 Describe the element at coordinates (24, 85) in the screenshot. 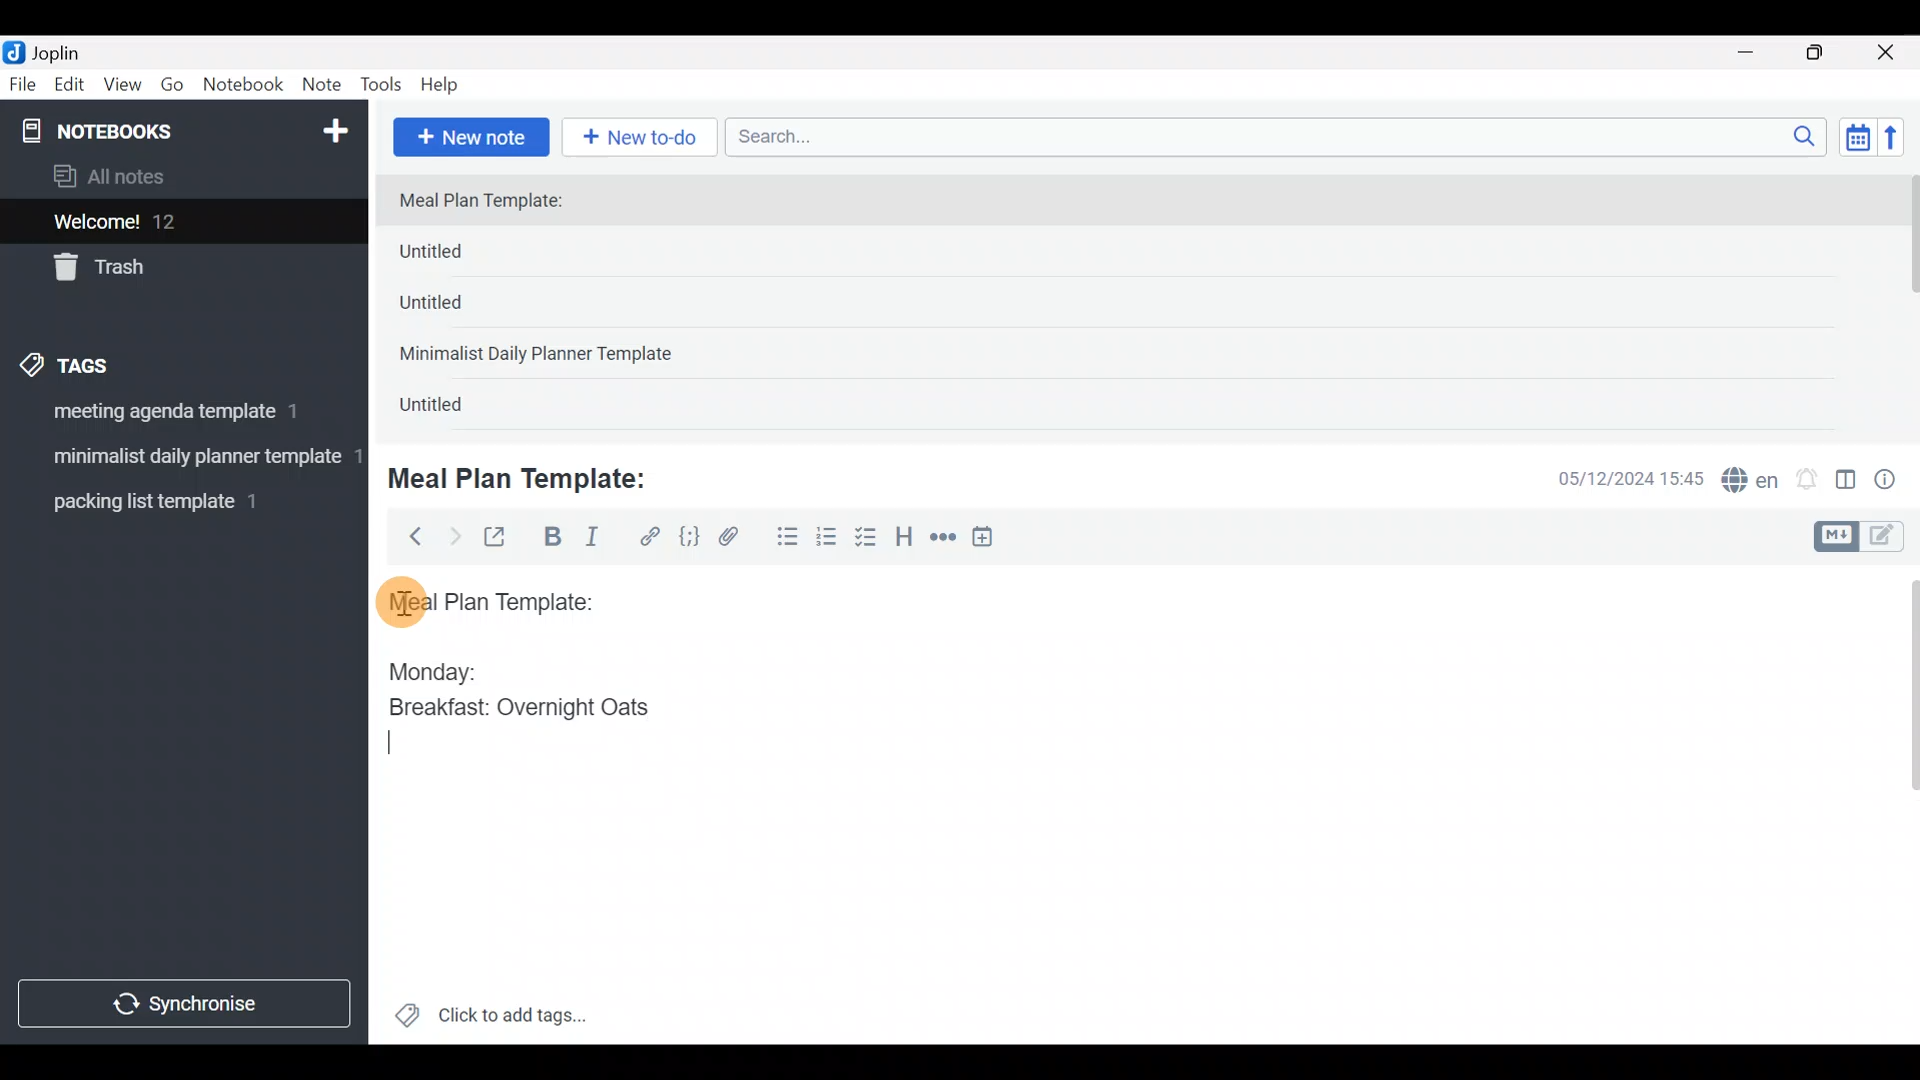

I see `File` at that location.